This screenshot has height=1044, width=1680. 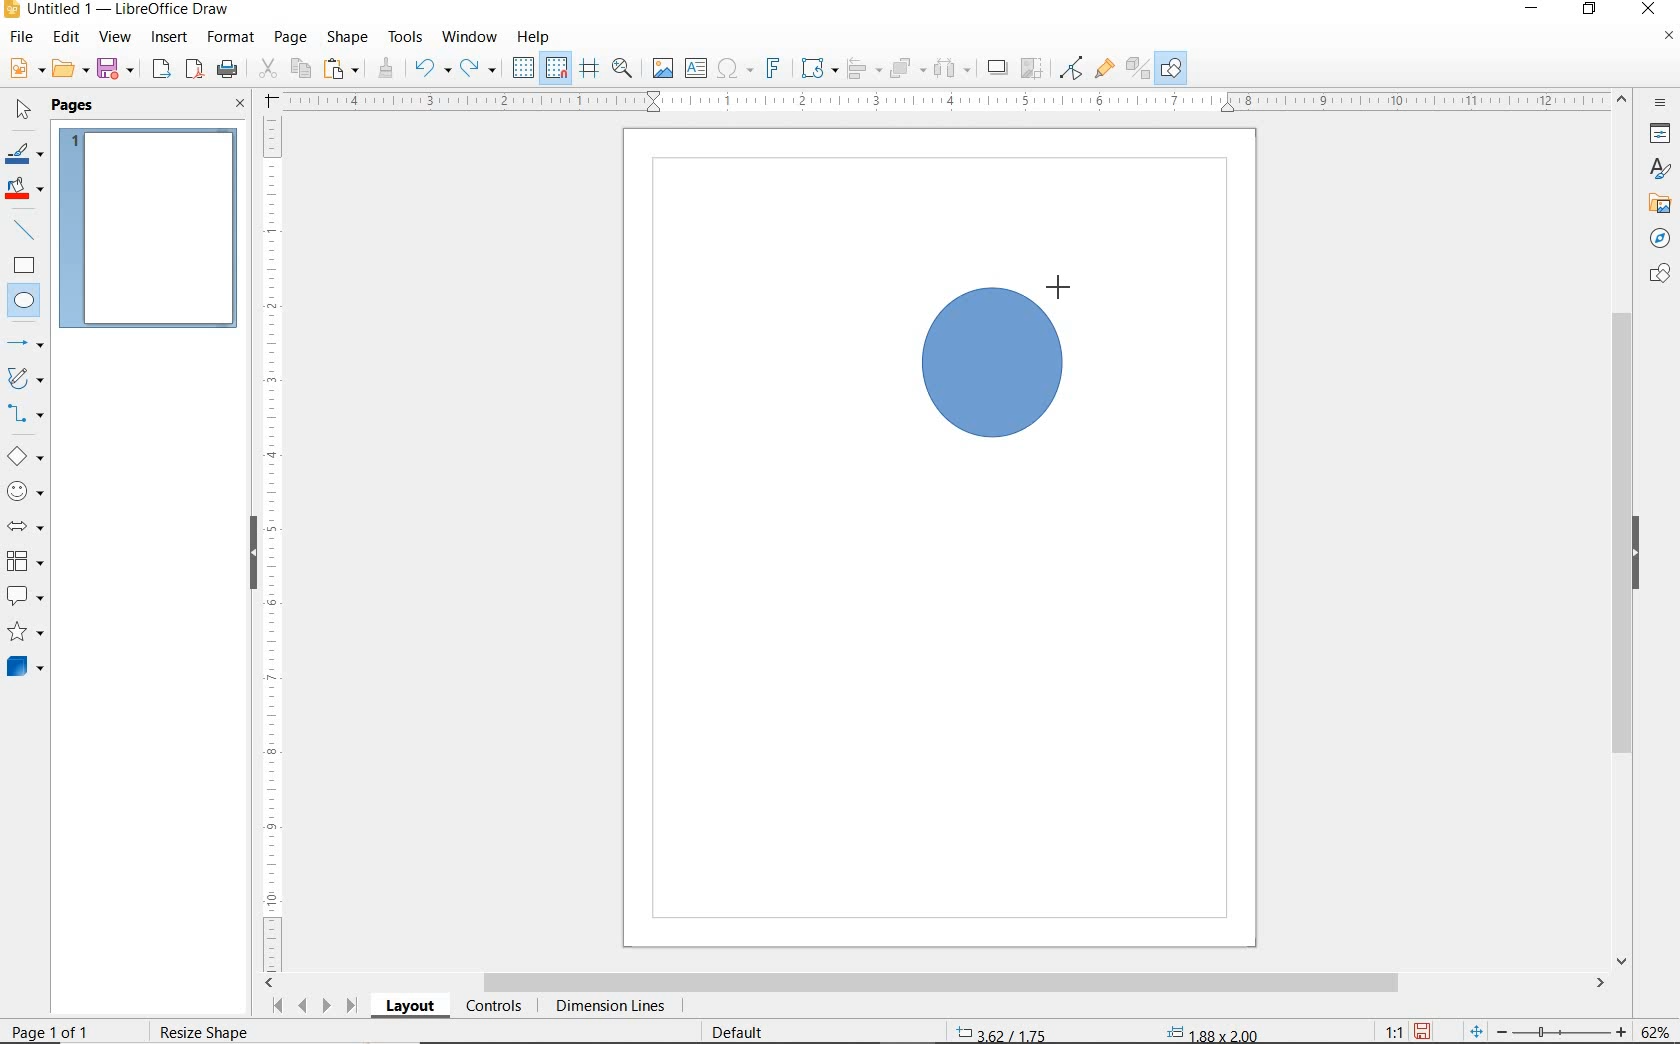 I want to click on DRAWNING CIRCLE, so click(x=996, y=365).